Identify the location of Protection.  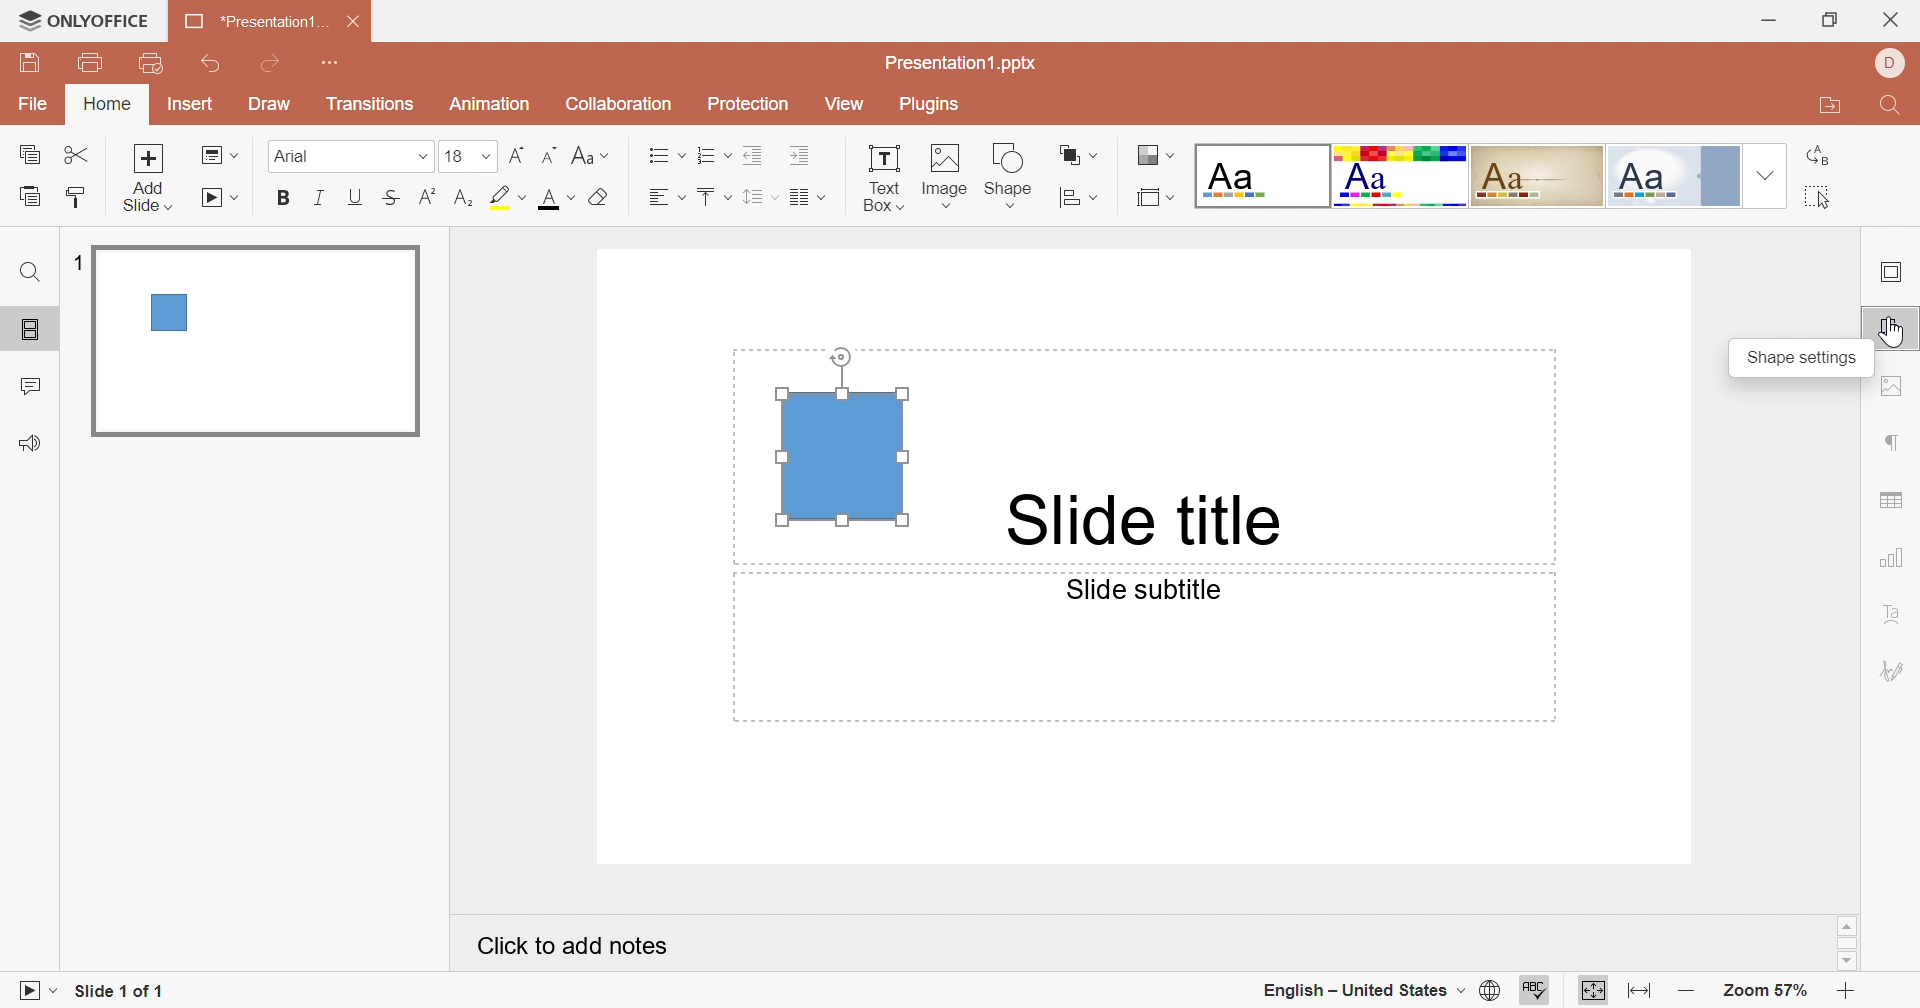
(752, 104).